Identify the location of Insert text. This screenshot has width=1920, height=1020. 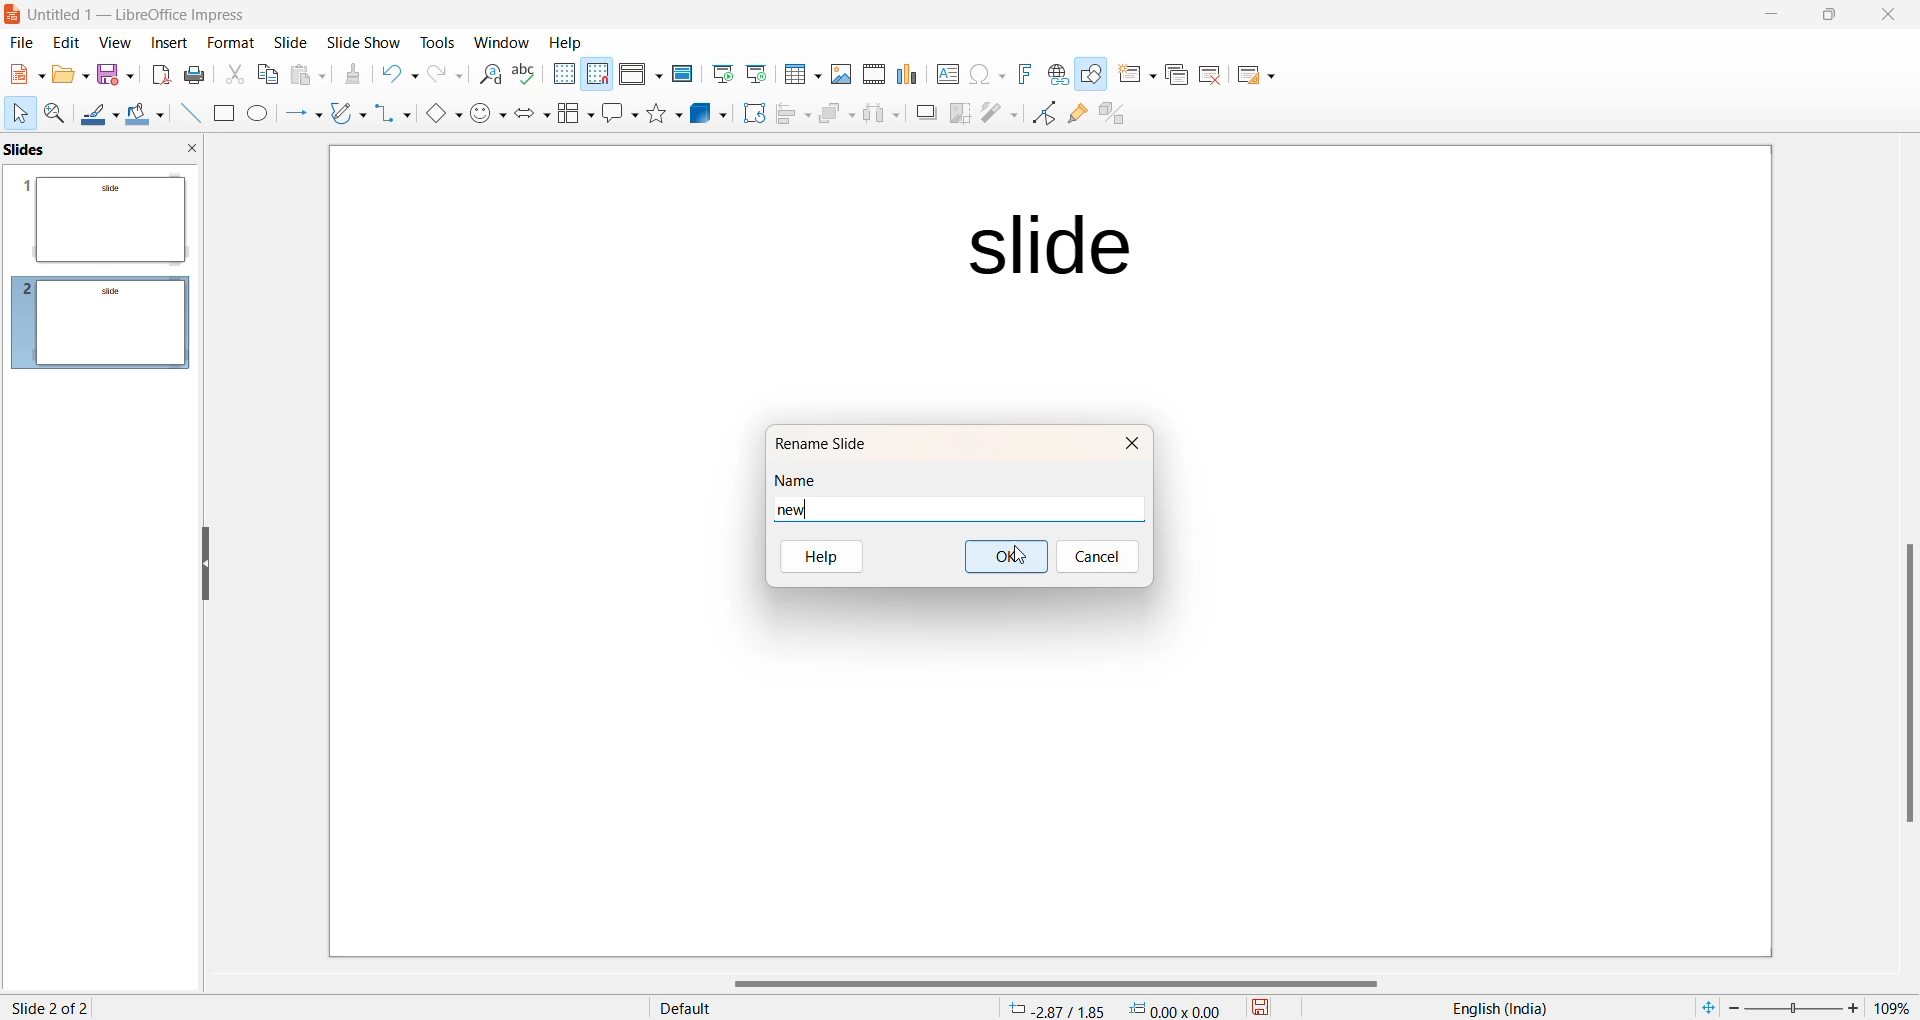
(940, 73).